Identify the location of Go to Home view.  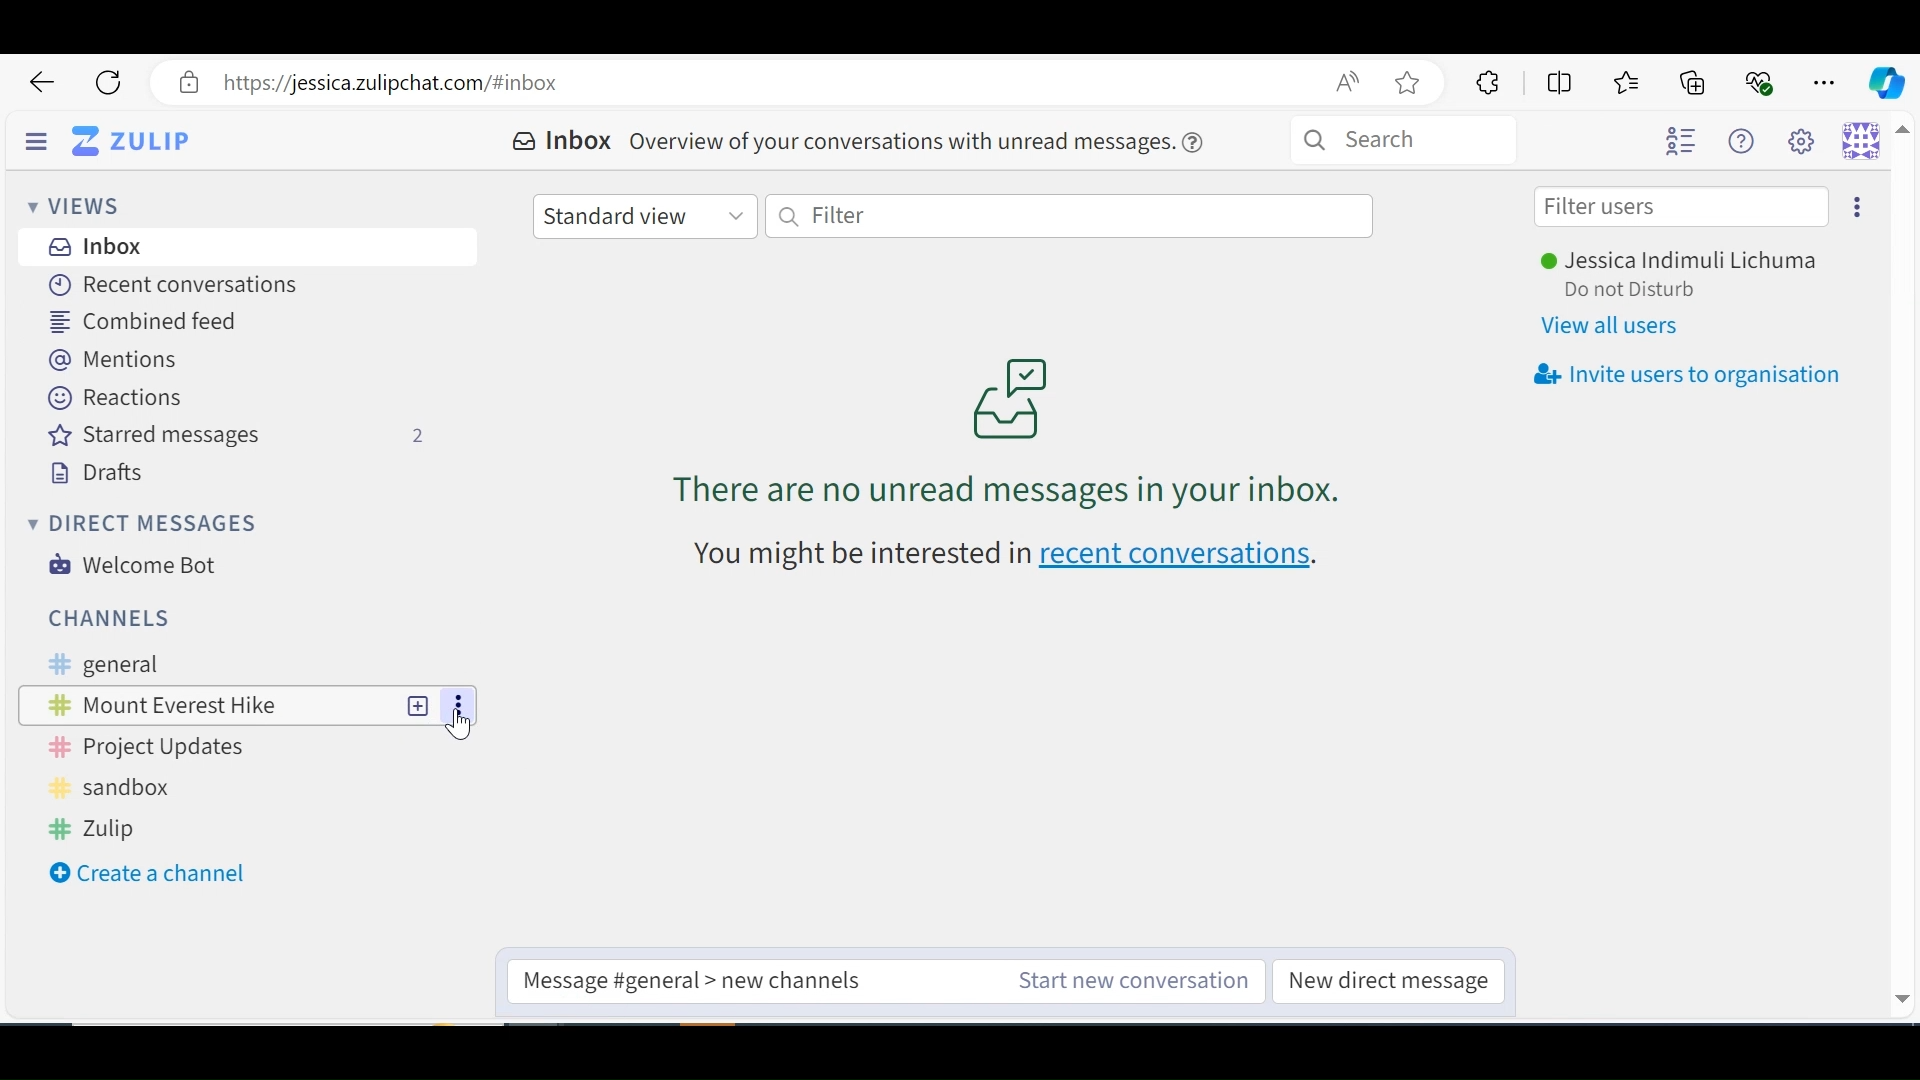
(147, 140).